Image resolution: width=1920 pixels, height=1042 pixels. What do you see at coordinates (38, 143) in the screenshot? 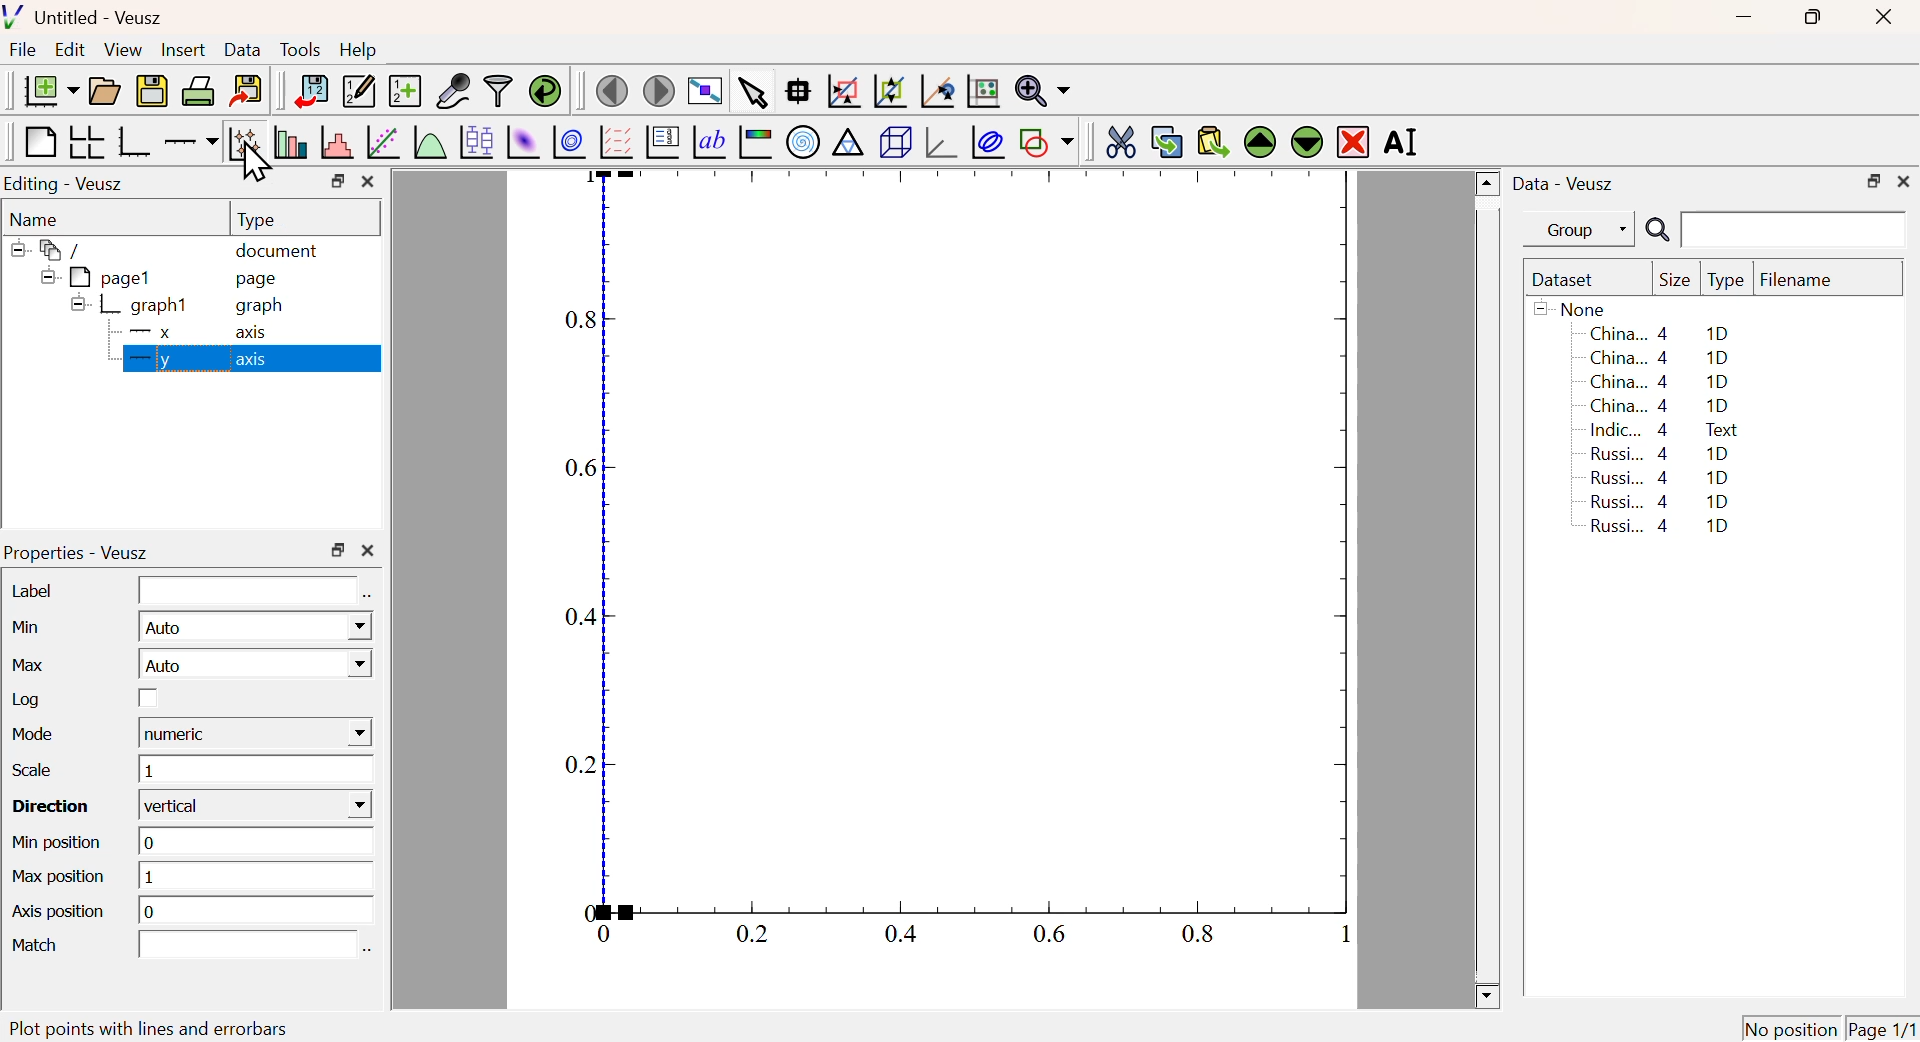
I see `Blank Page` at bounding box center [38, 143].